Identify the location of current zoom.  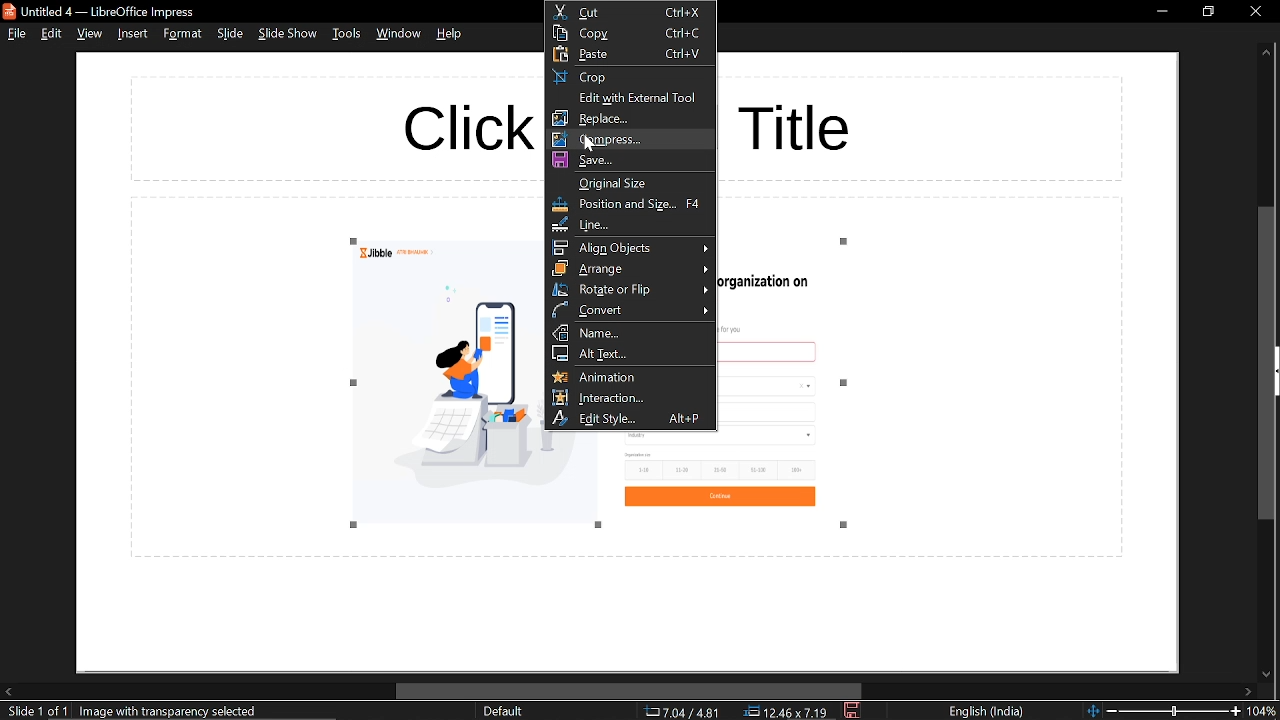
(1265, 711).